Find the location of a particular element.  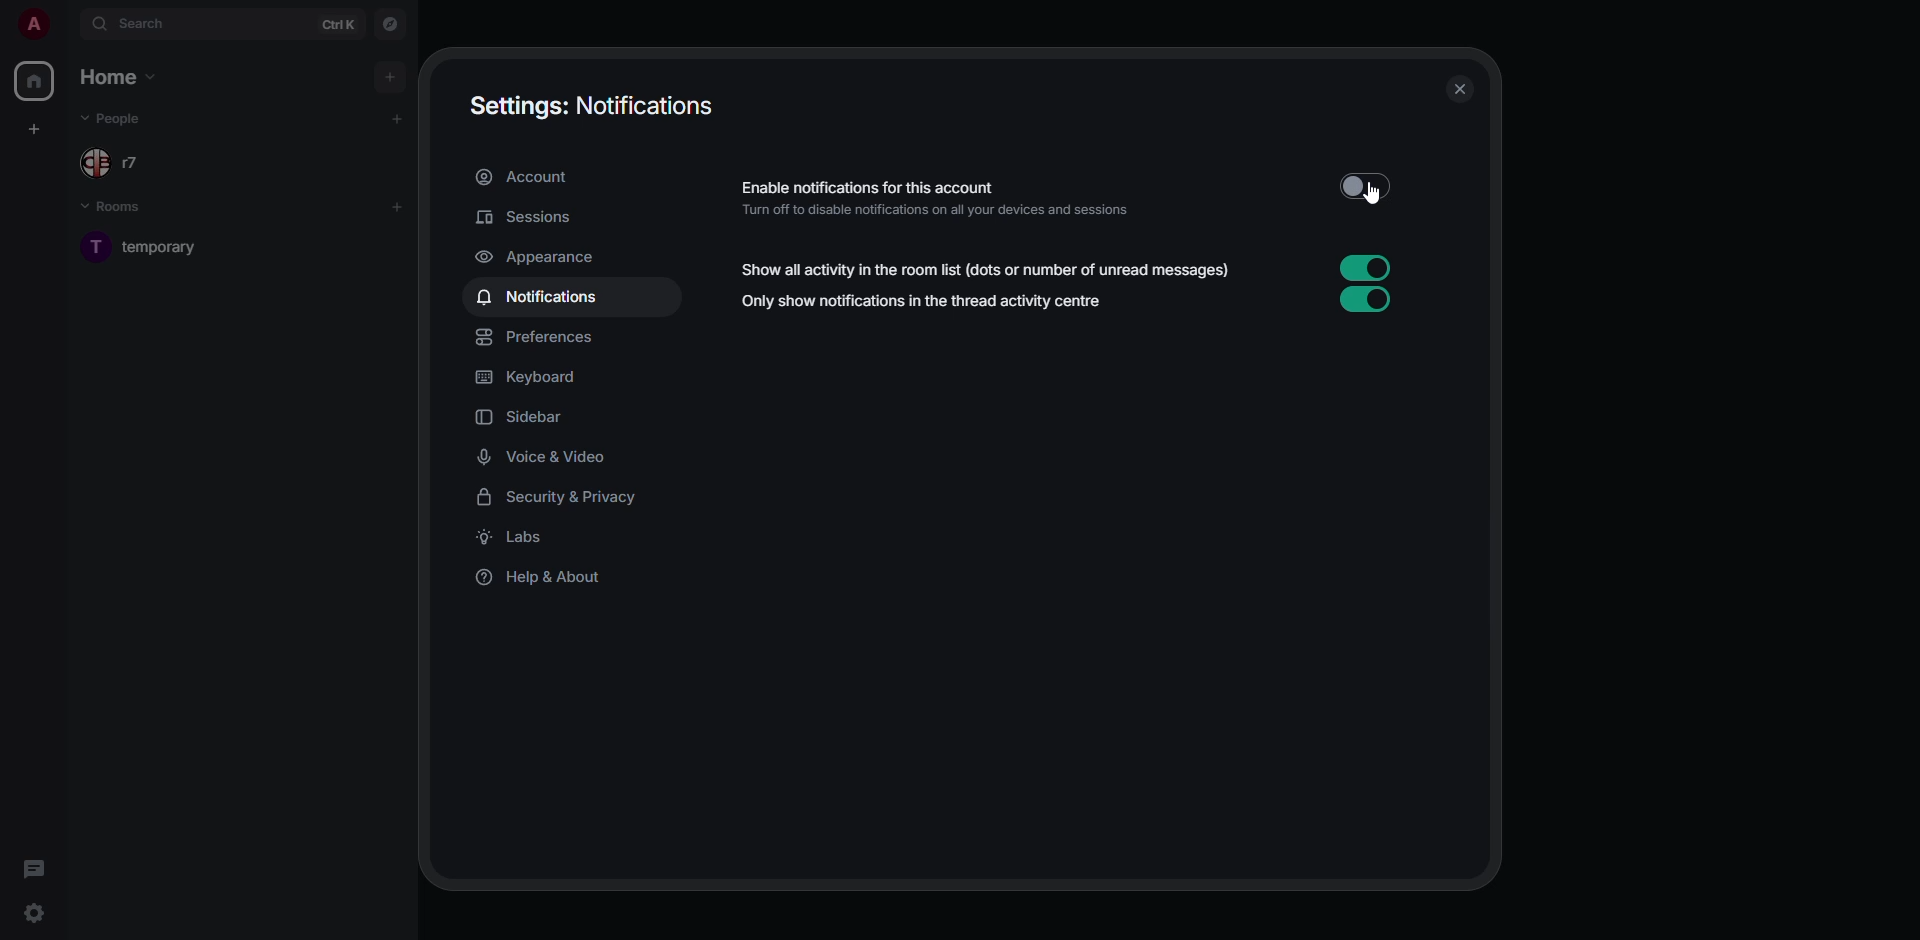

preferences is located at coordinates (538, 338).